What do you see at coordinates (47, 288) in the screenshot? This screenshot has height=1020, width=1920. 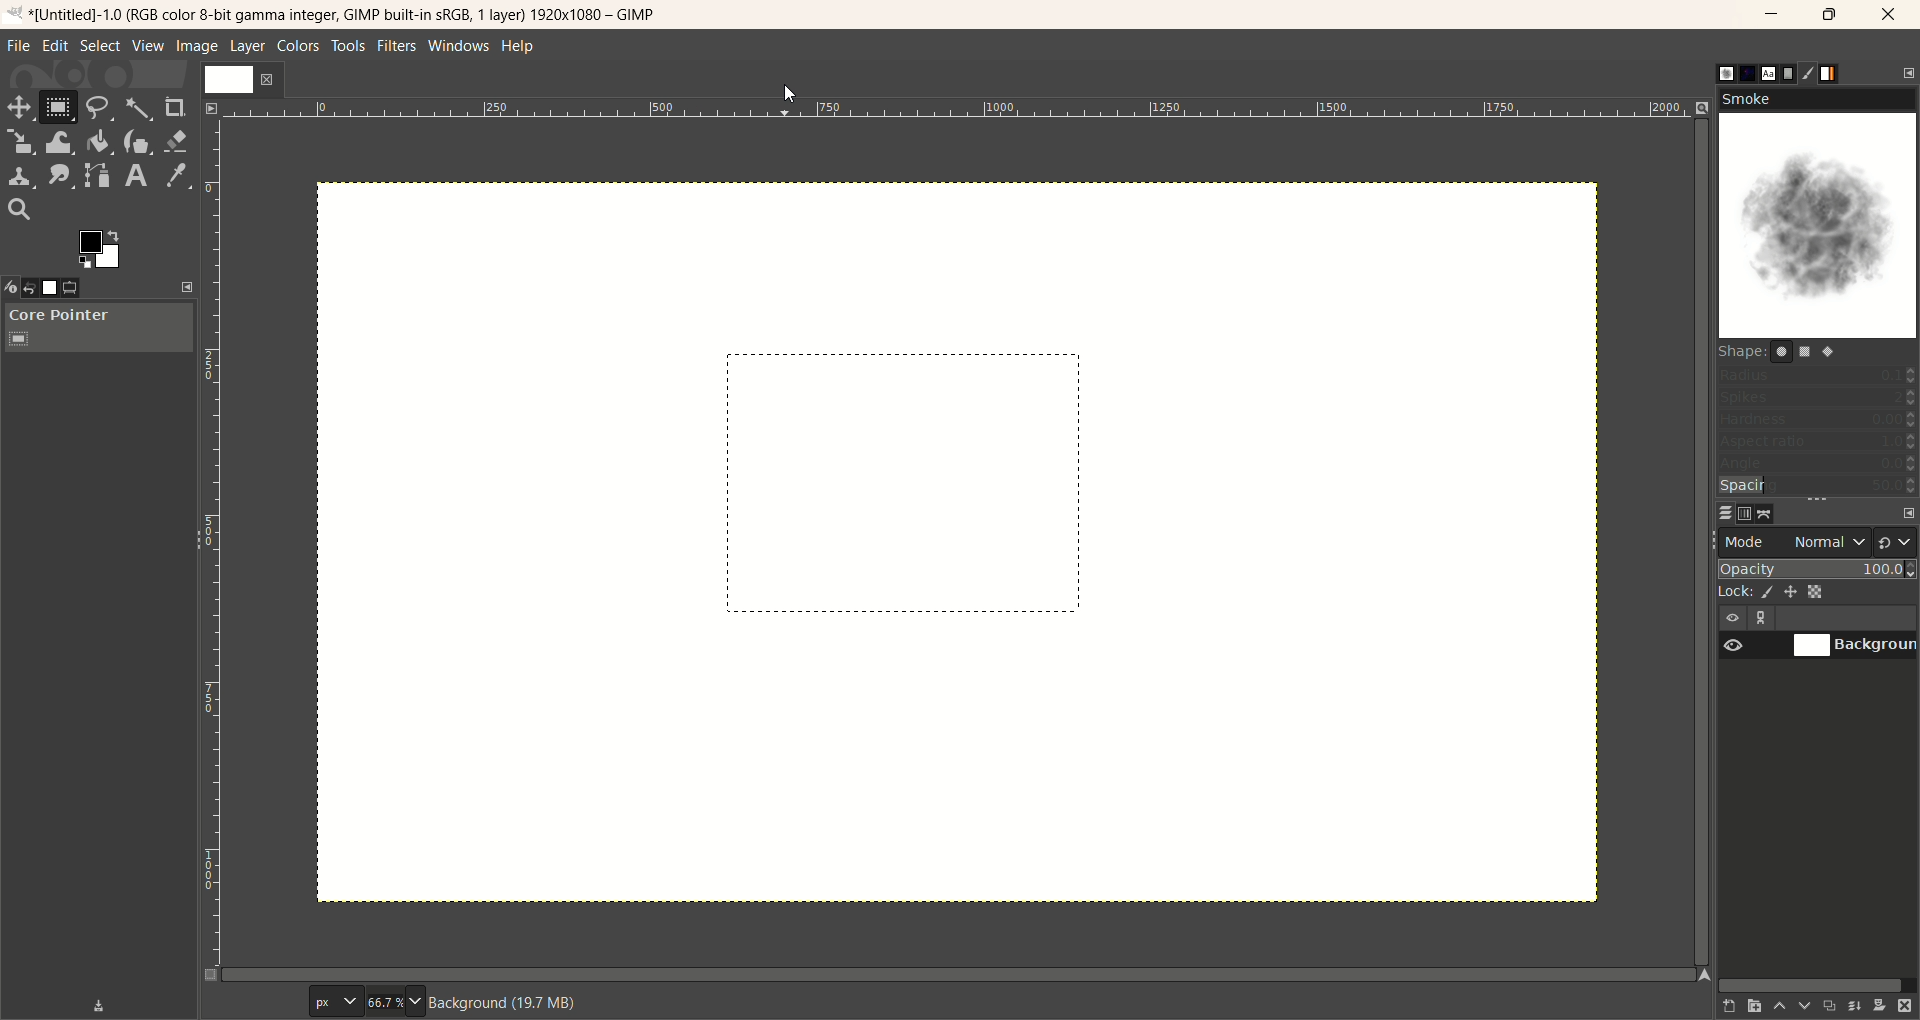 I see `images` at bounding box center [47, 288].